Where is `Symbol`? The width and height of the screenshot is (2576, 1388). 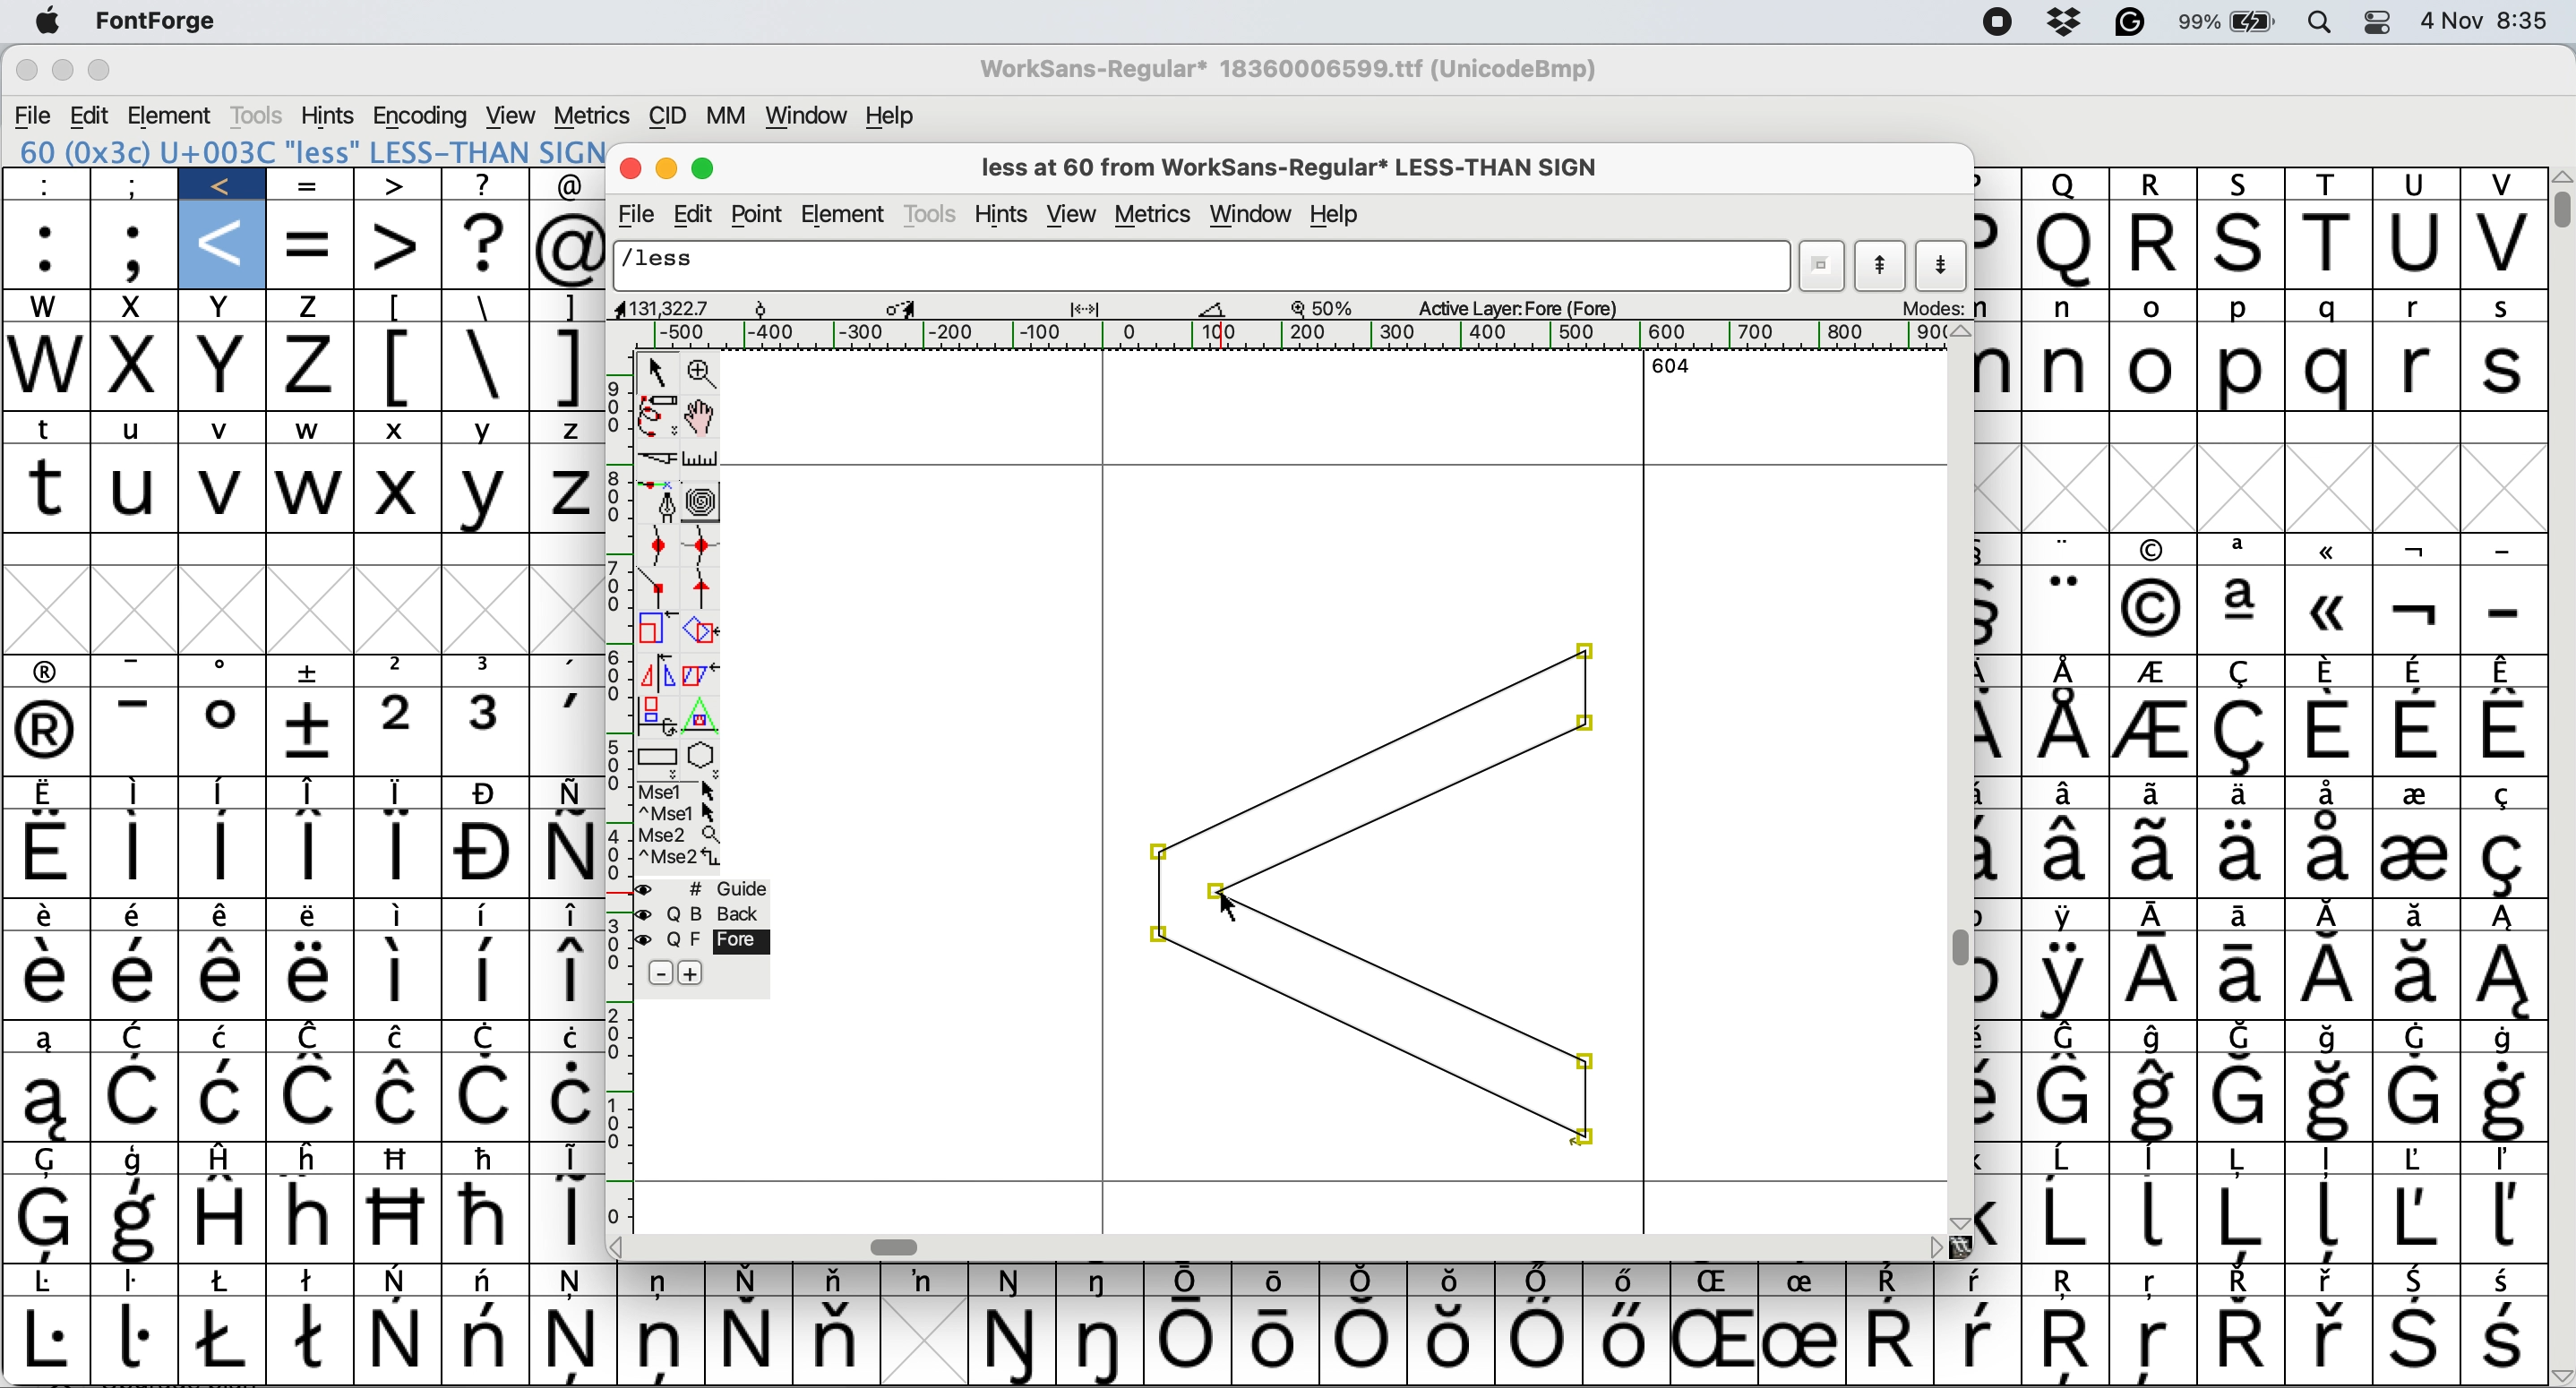
Symbol is located at coordinates (1979, 1279).